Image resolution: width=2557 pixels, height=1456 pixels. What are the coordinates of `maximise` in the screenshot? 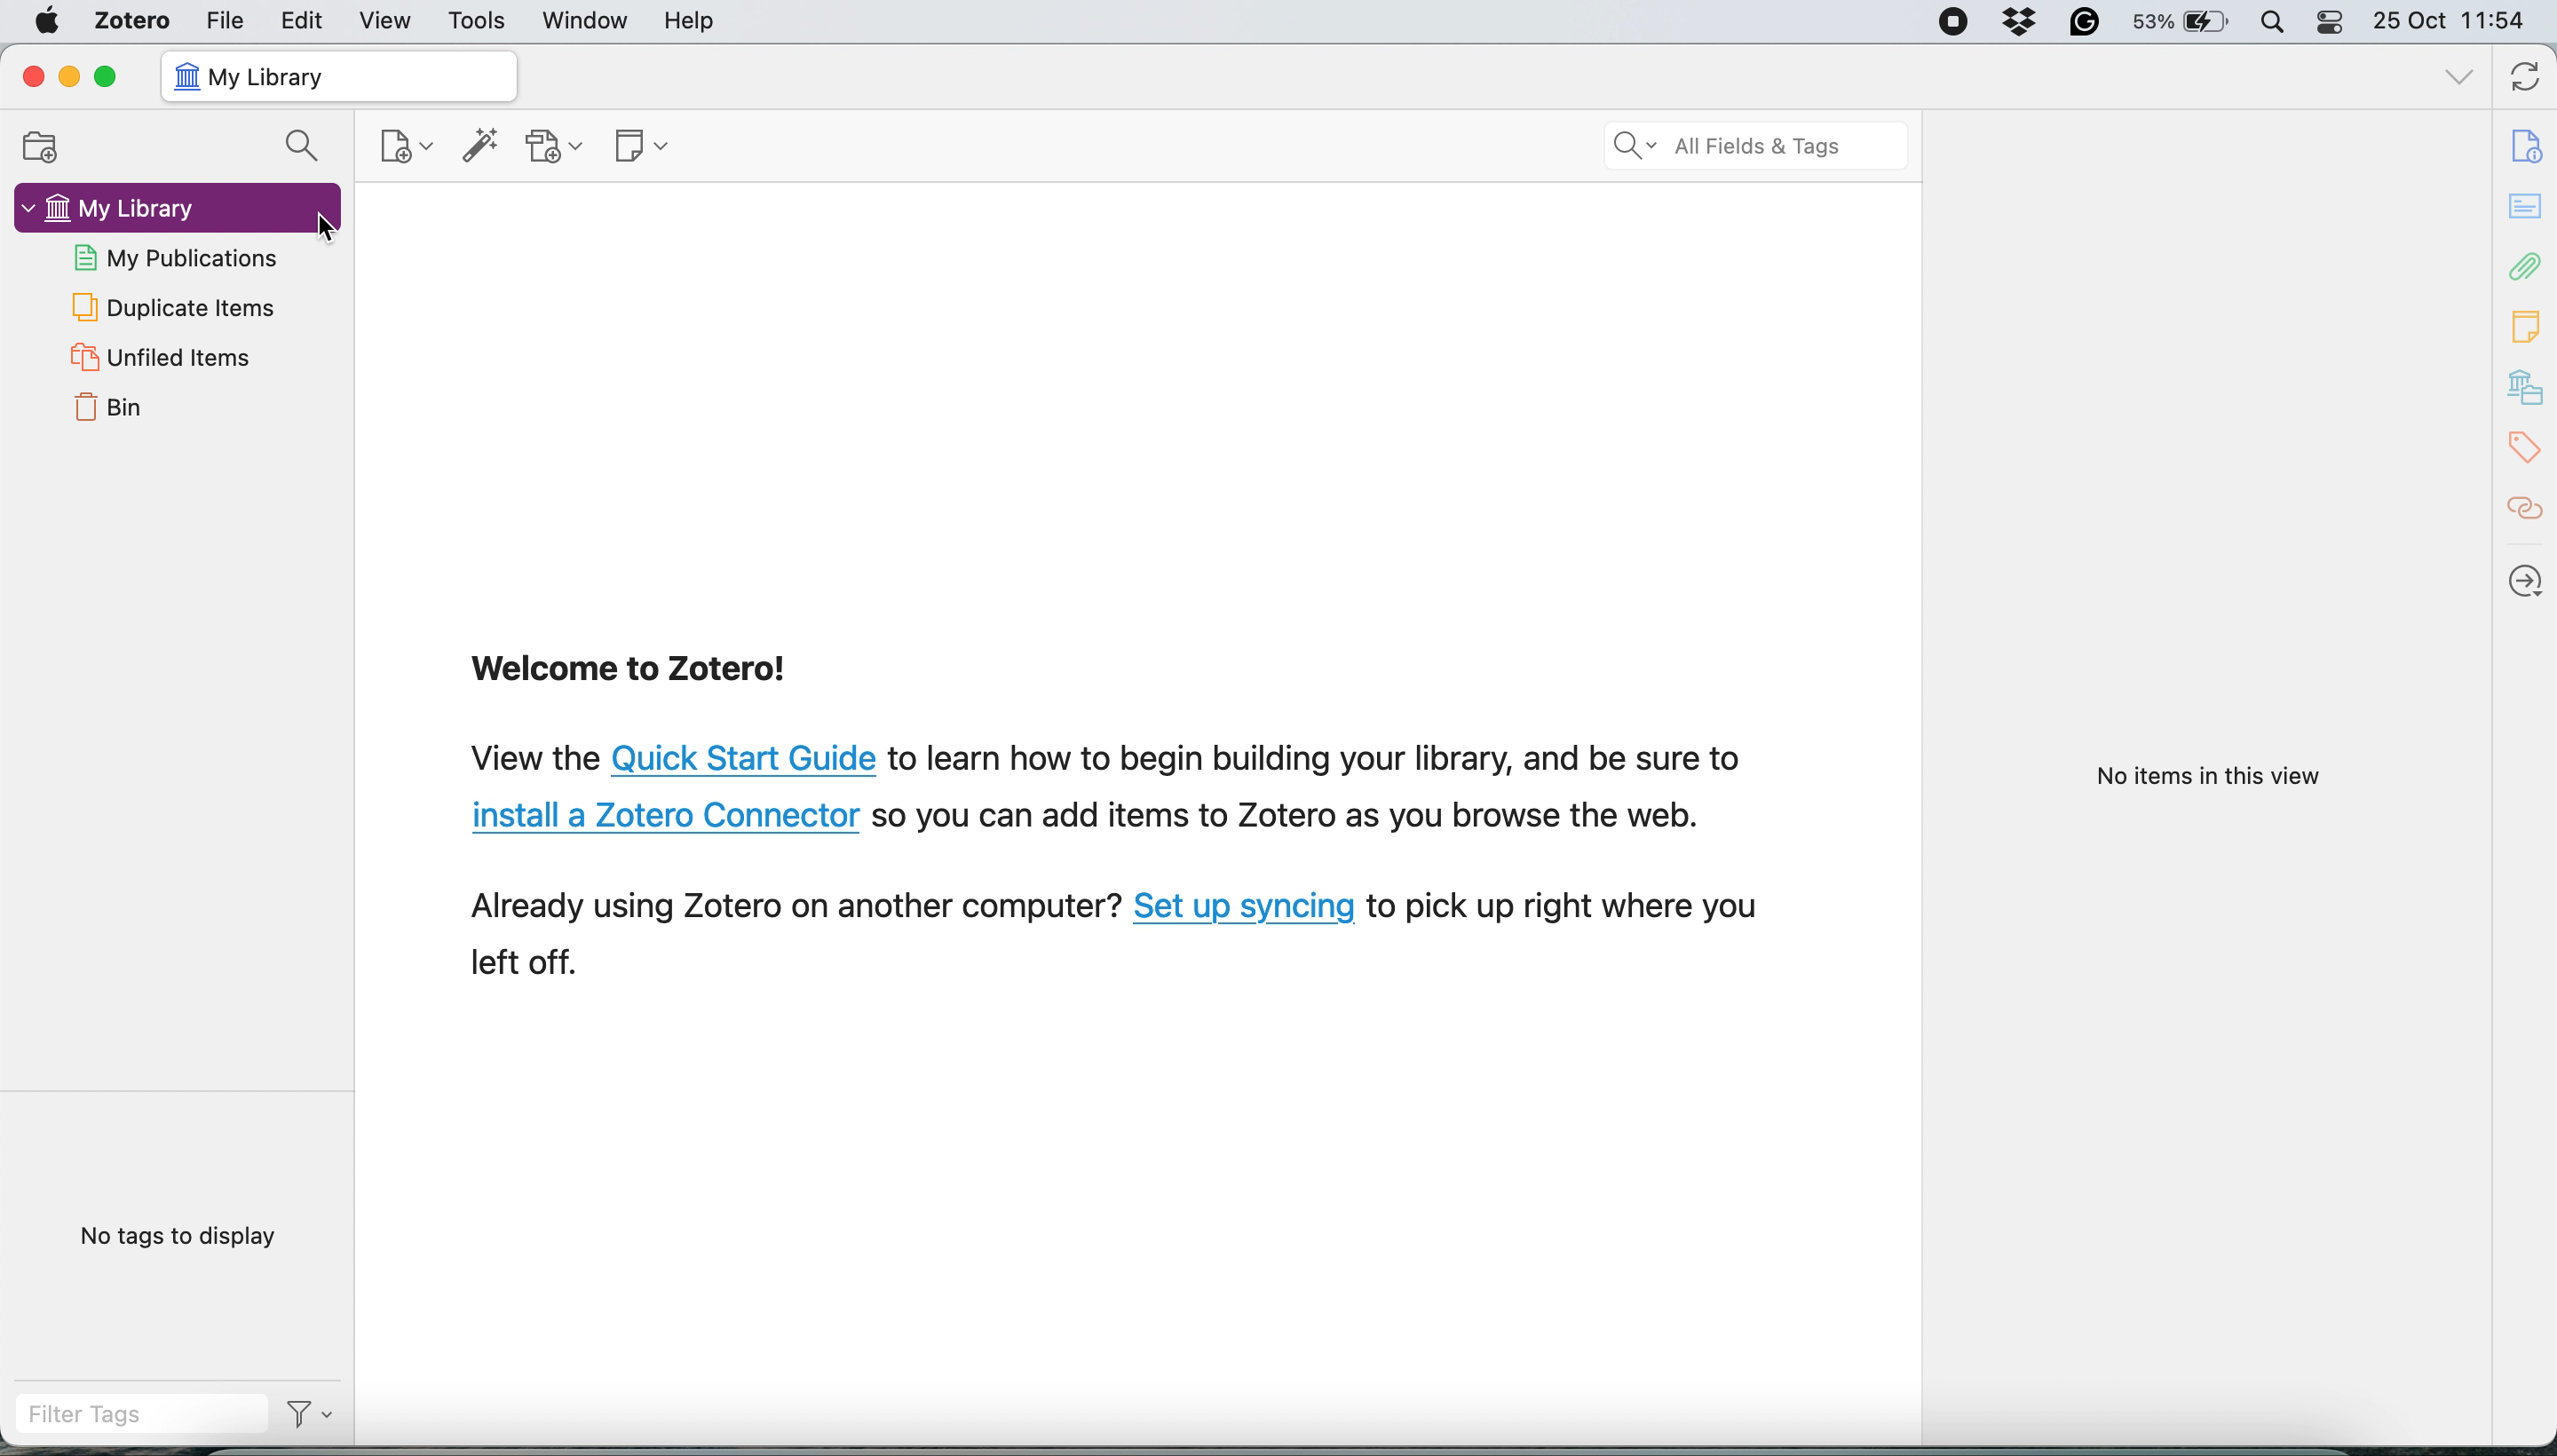 It's located at (108, 76).